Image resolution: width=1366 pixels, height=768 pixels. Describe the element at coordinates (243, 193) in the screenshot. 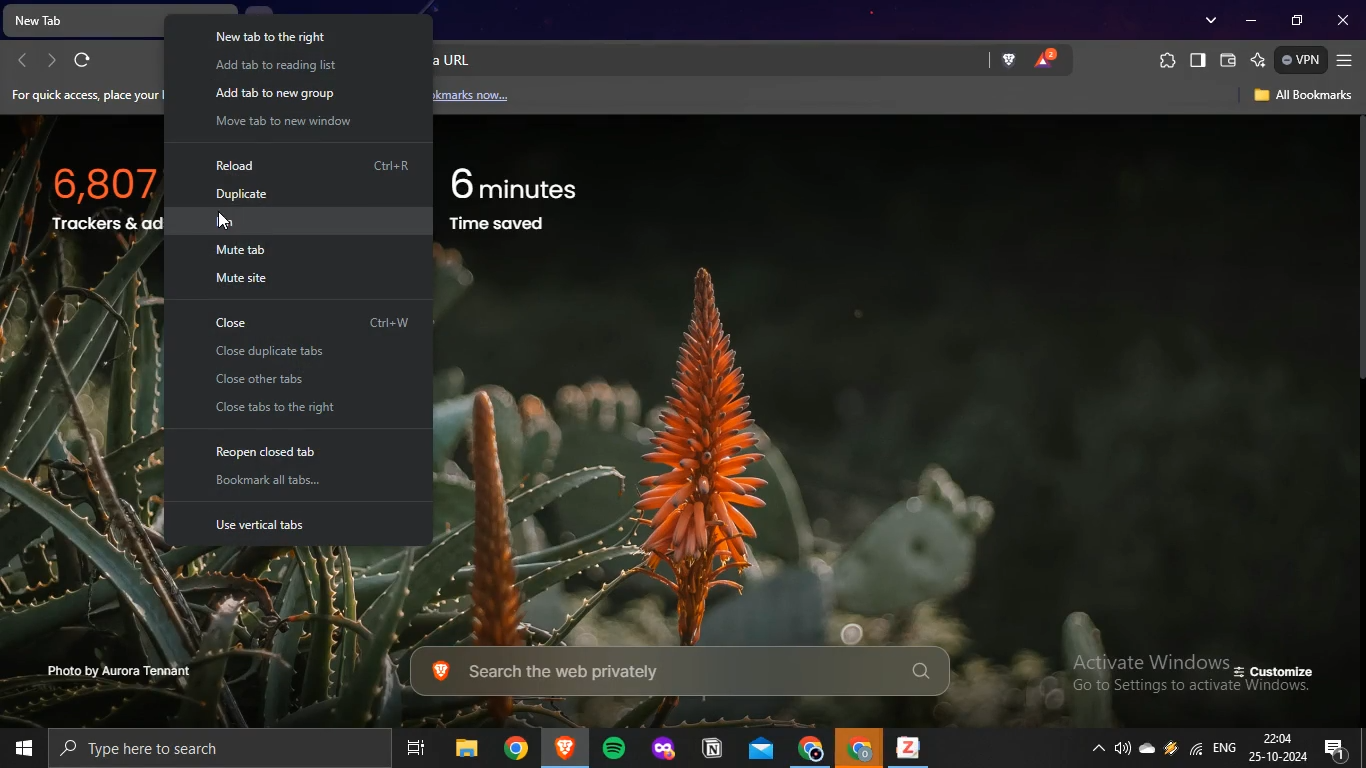

I see `duplicate` at that location.